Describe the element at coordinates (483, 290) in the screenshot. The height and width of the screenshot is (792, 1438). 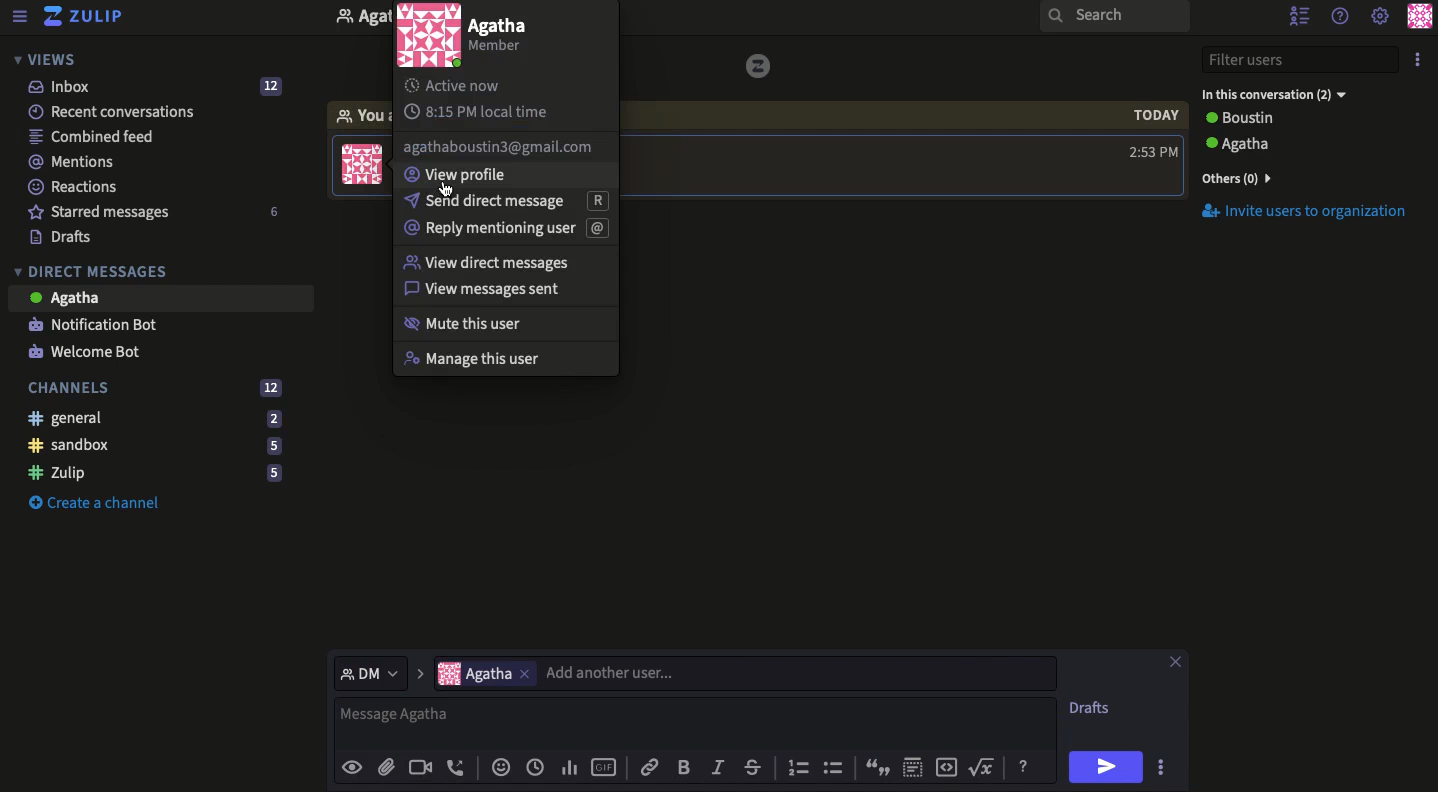
I see `View message sent` at that location.